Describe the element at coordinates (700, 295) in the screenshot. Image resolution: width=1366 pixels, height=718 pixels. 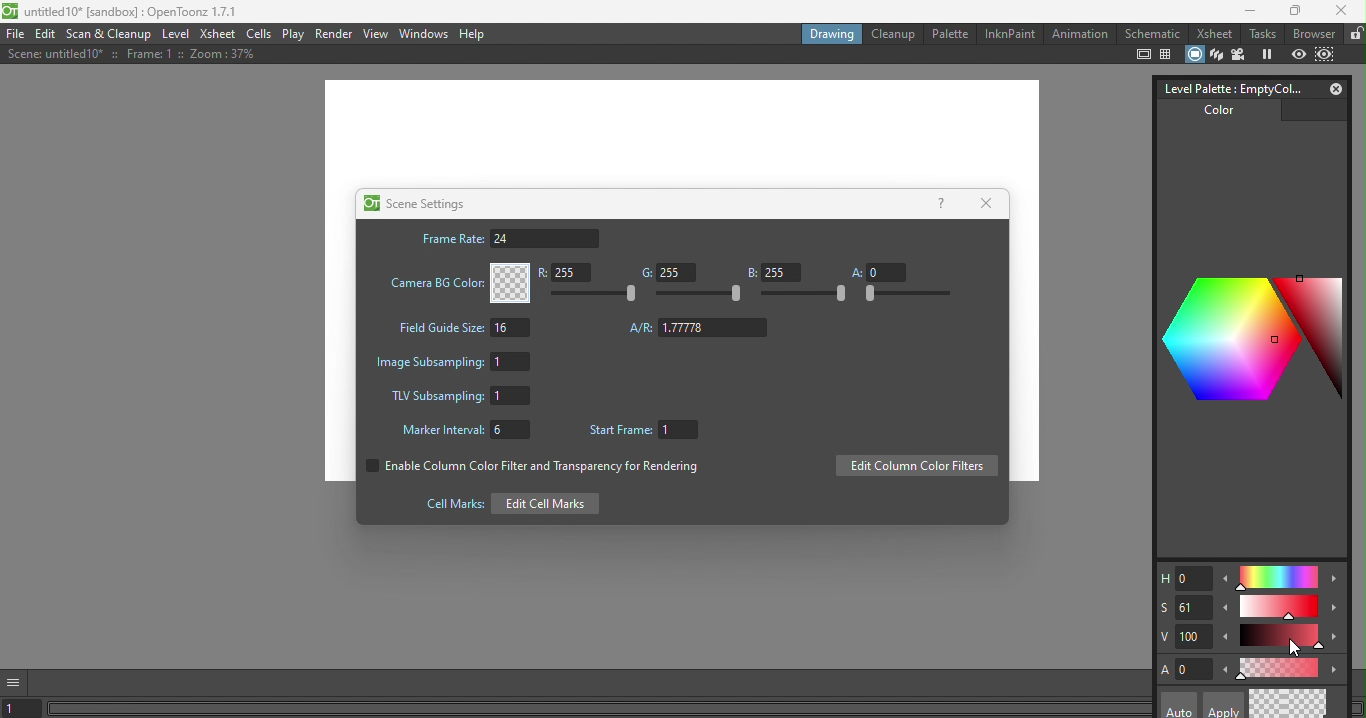
I see `Slide bar` at that location.